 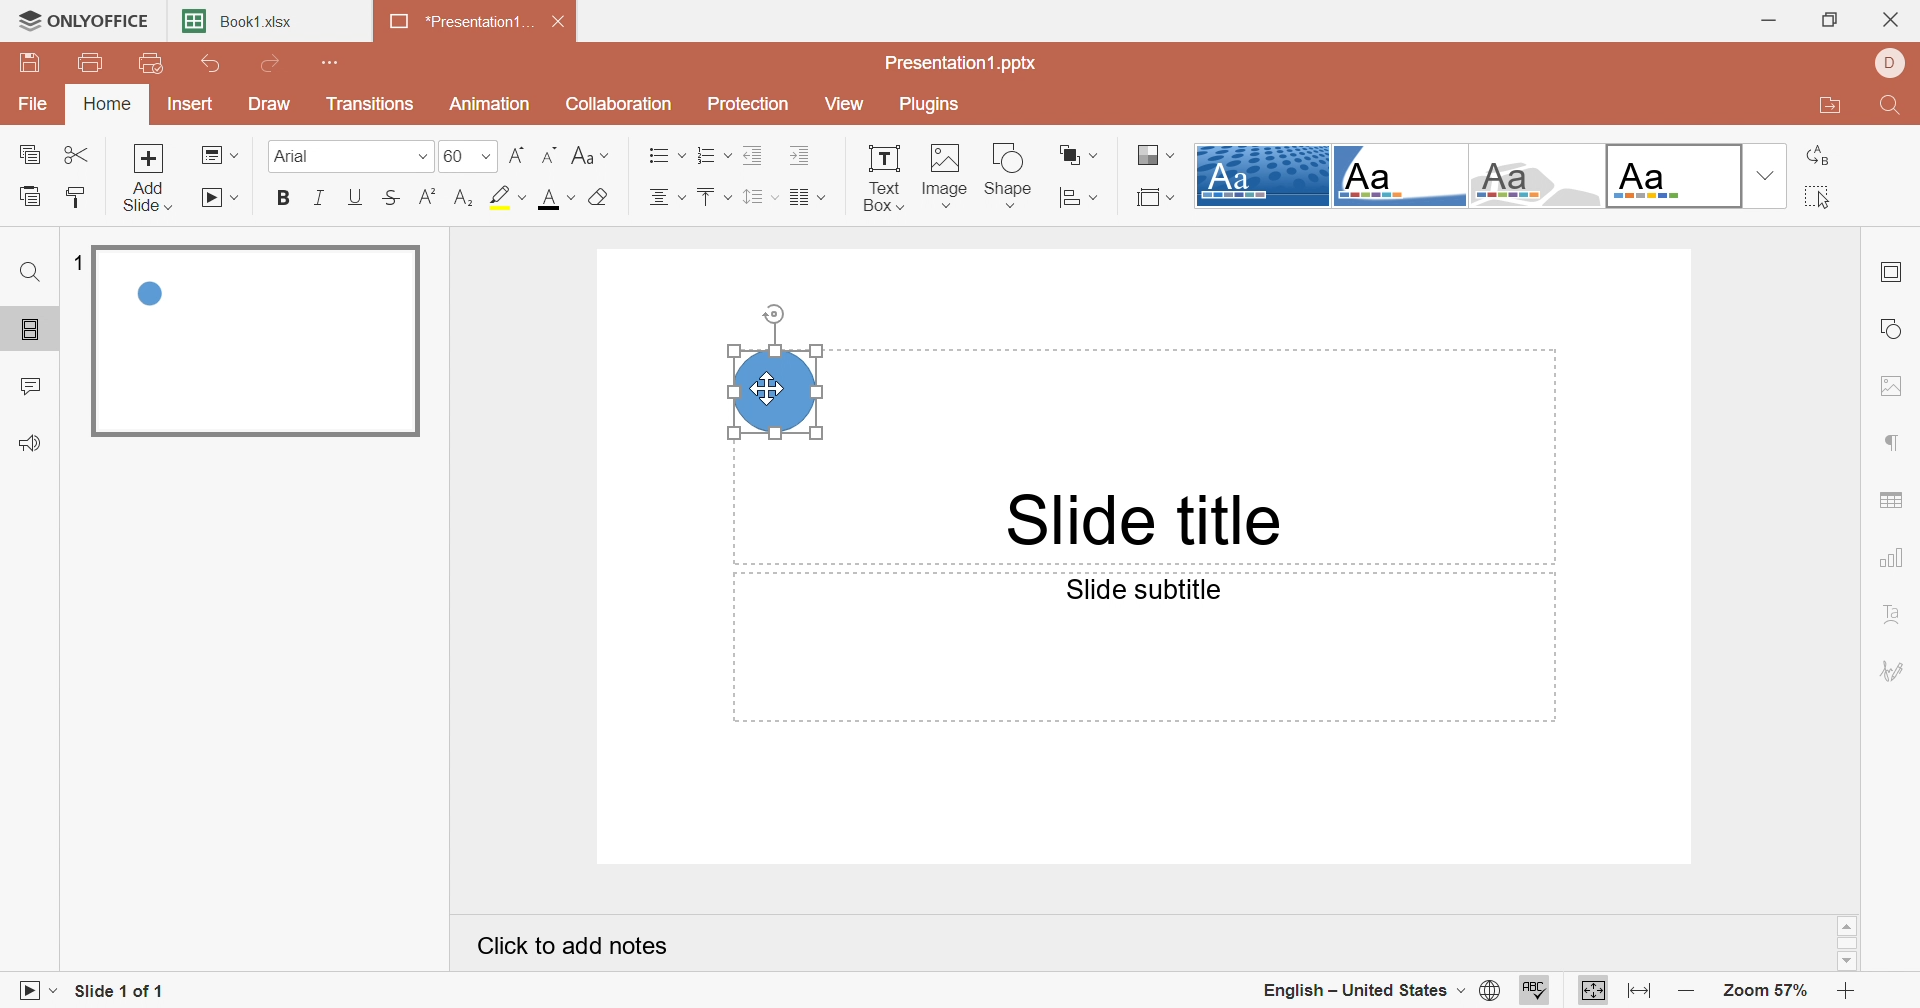 What do you see at coordinates (82, 17) in the screenshot?
I see `ONLYOFFICE` at bounding box center [82, 17].